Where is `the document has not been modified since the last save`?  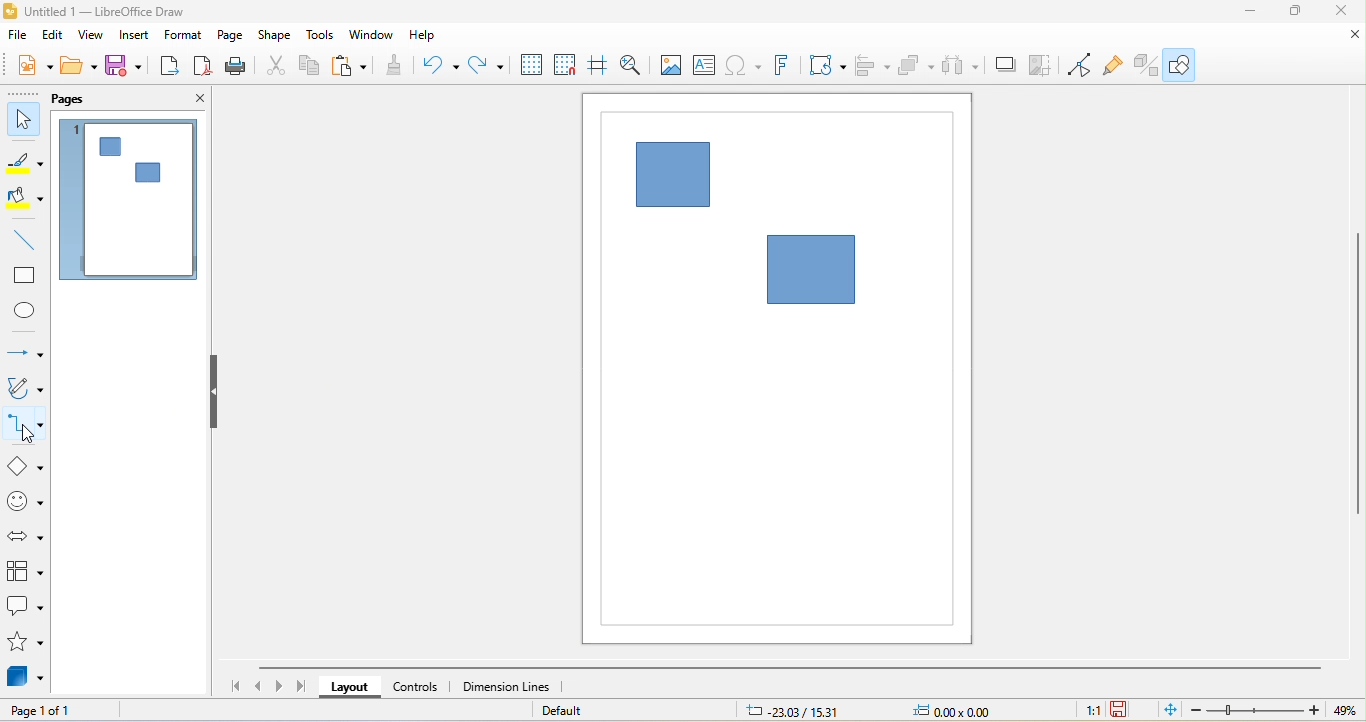
the document has not been modified since the last save is located at coordinates (1128, 710).